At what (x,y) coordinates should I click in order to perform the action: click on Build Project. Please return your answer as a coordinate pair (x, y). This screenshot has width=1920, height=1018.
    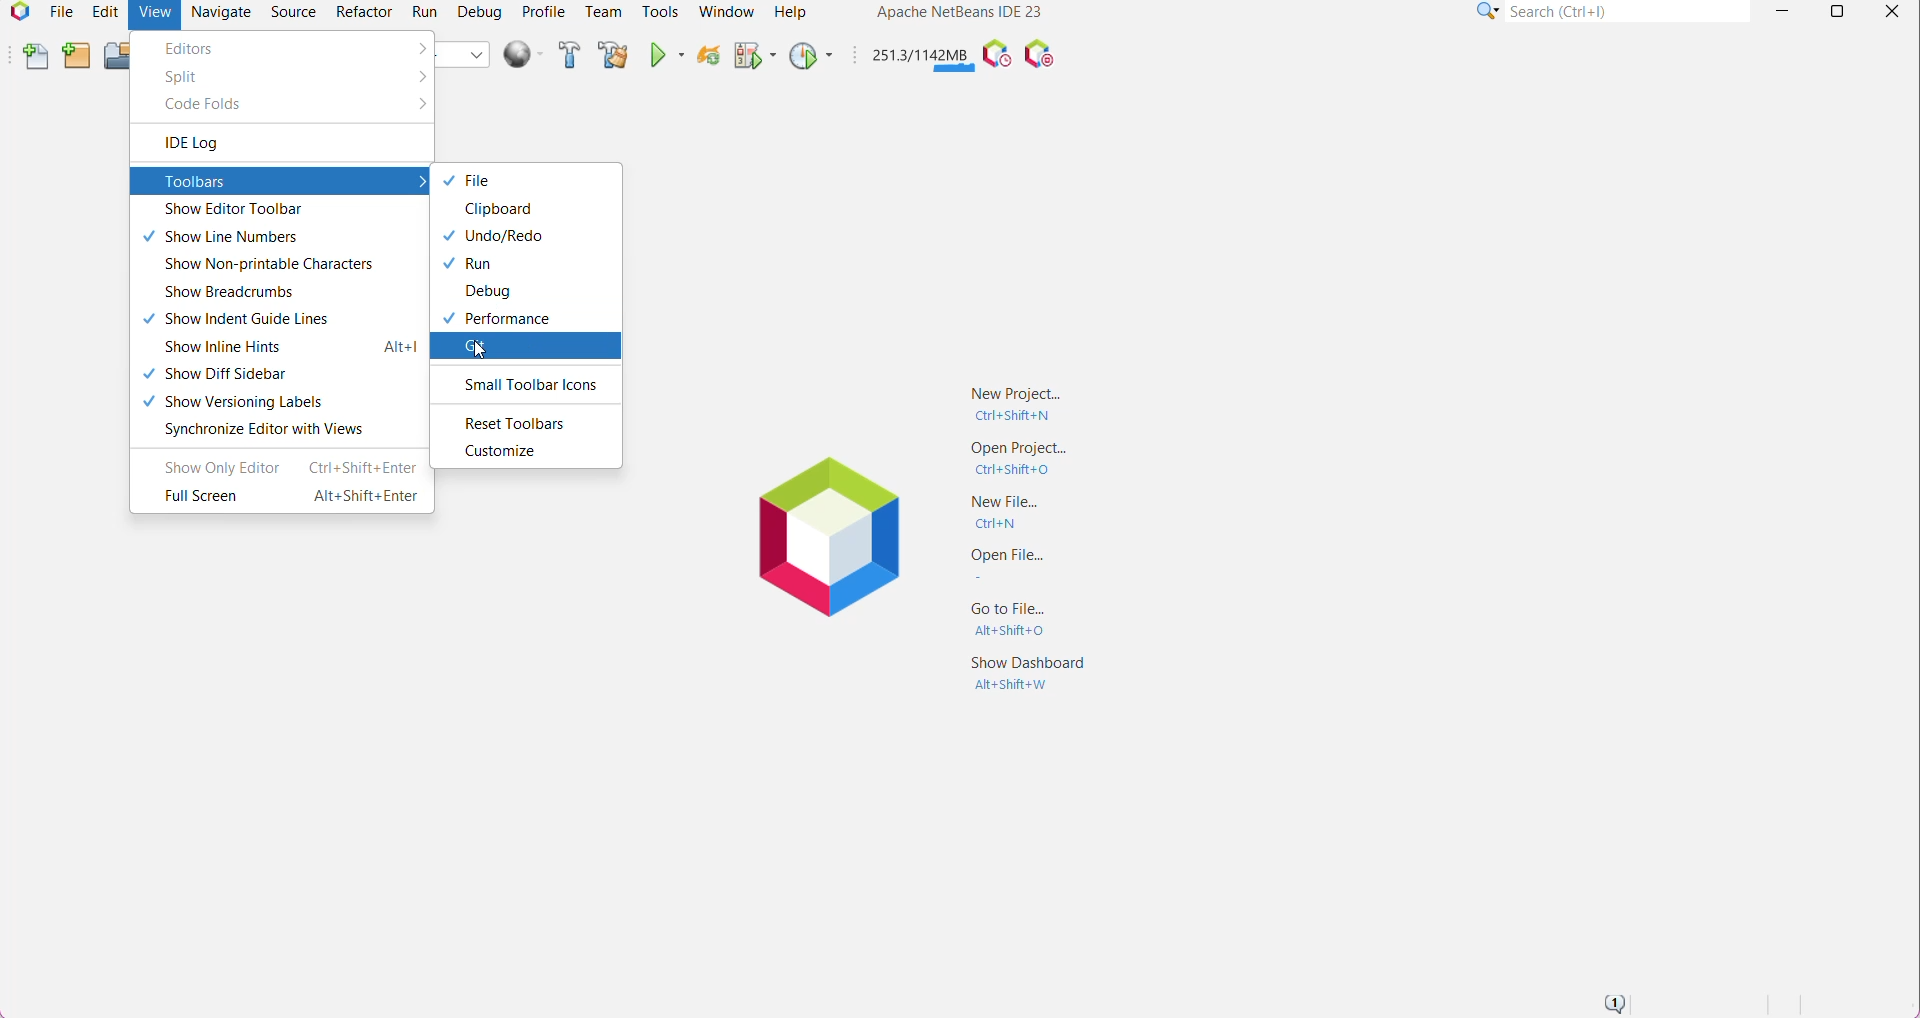
    Looking at the image, I should click on (567, 55).